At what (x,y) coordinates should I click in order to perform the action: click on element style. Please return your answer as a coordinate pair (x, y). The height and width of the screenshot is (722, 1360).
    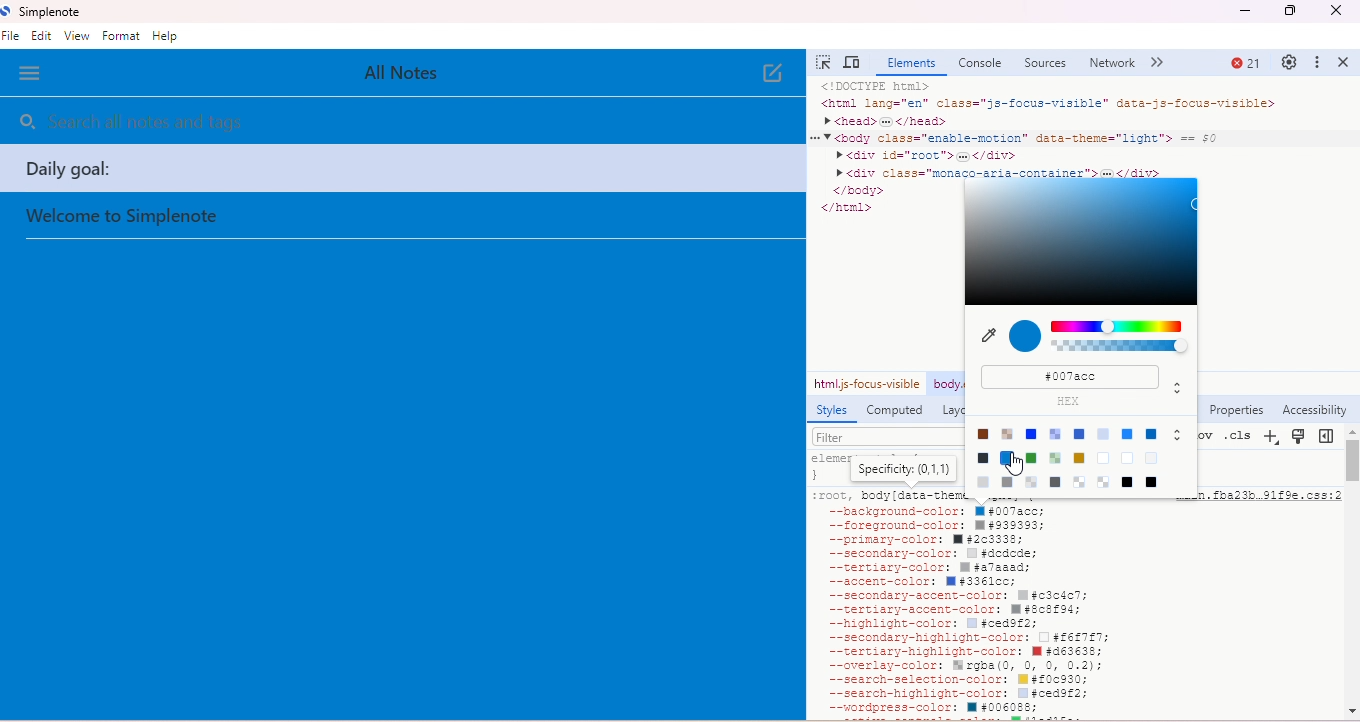
    Looking at the image, I should click on (886, 467).